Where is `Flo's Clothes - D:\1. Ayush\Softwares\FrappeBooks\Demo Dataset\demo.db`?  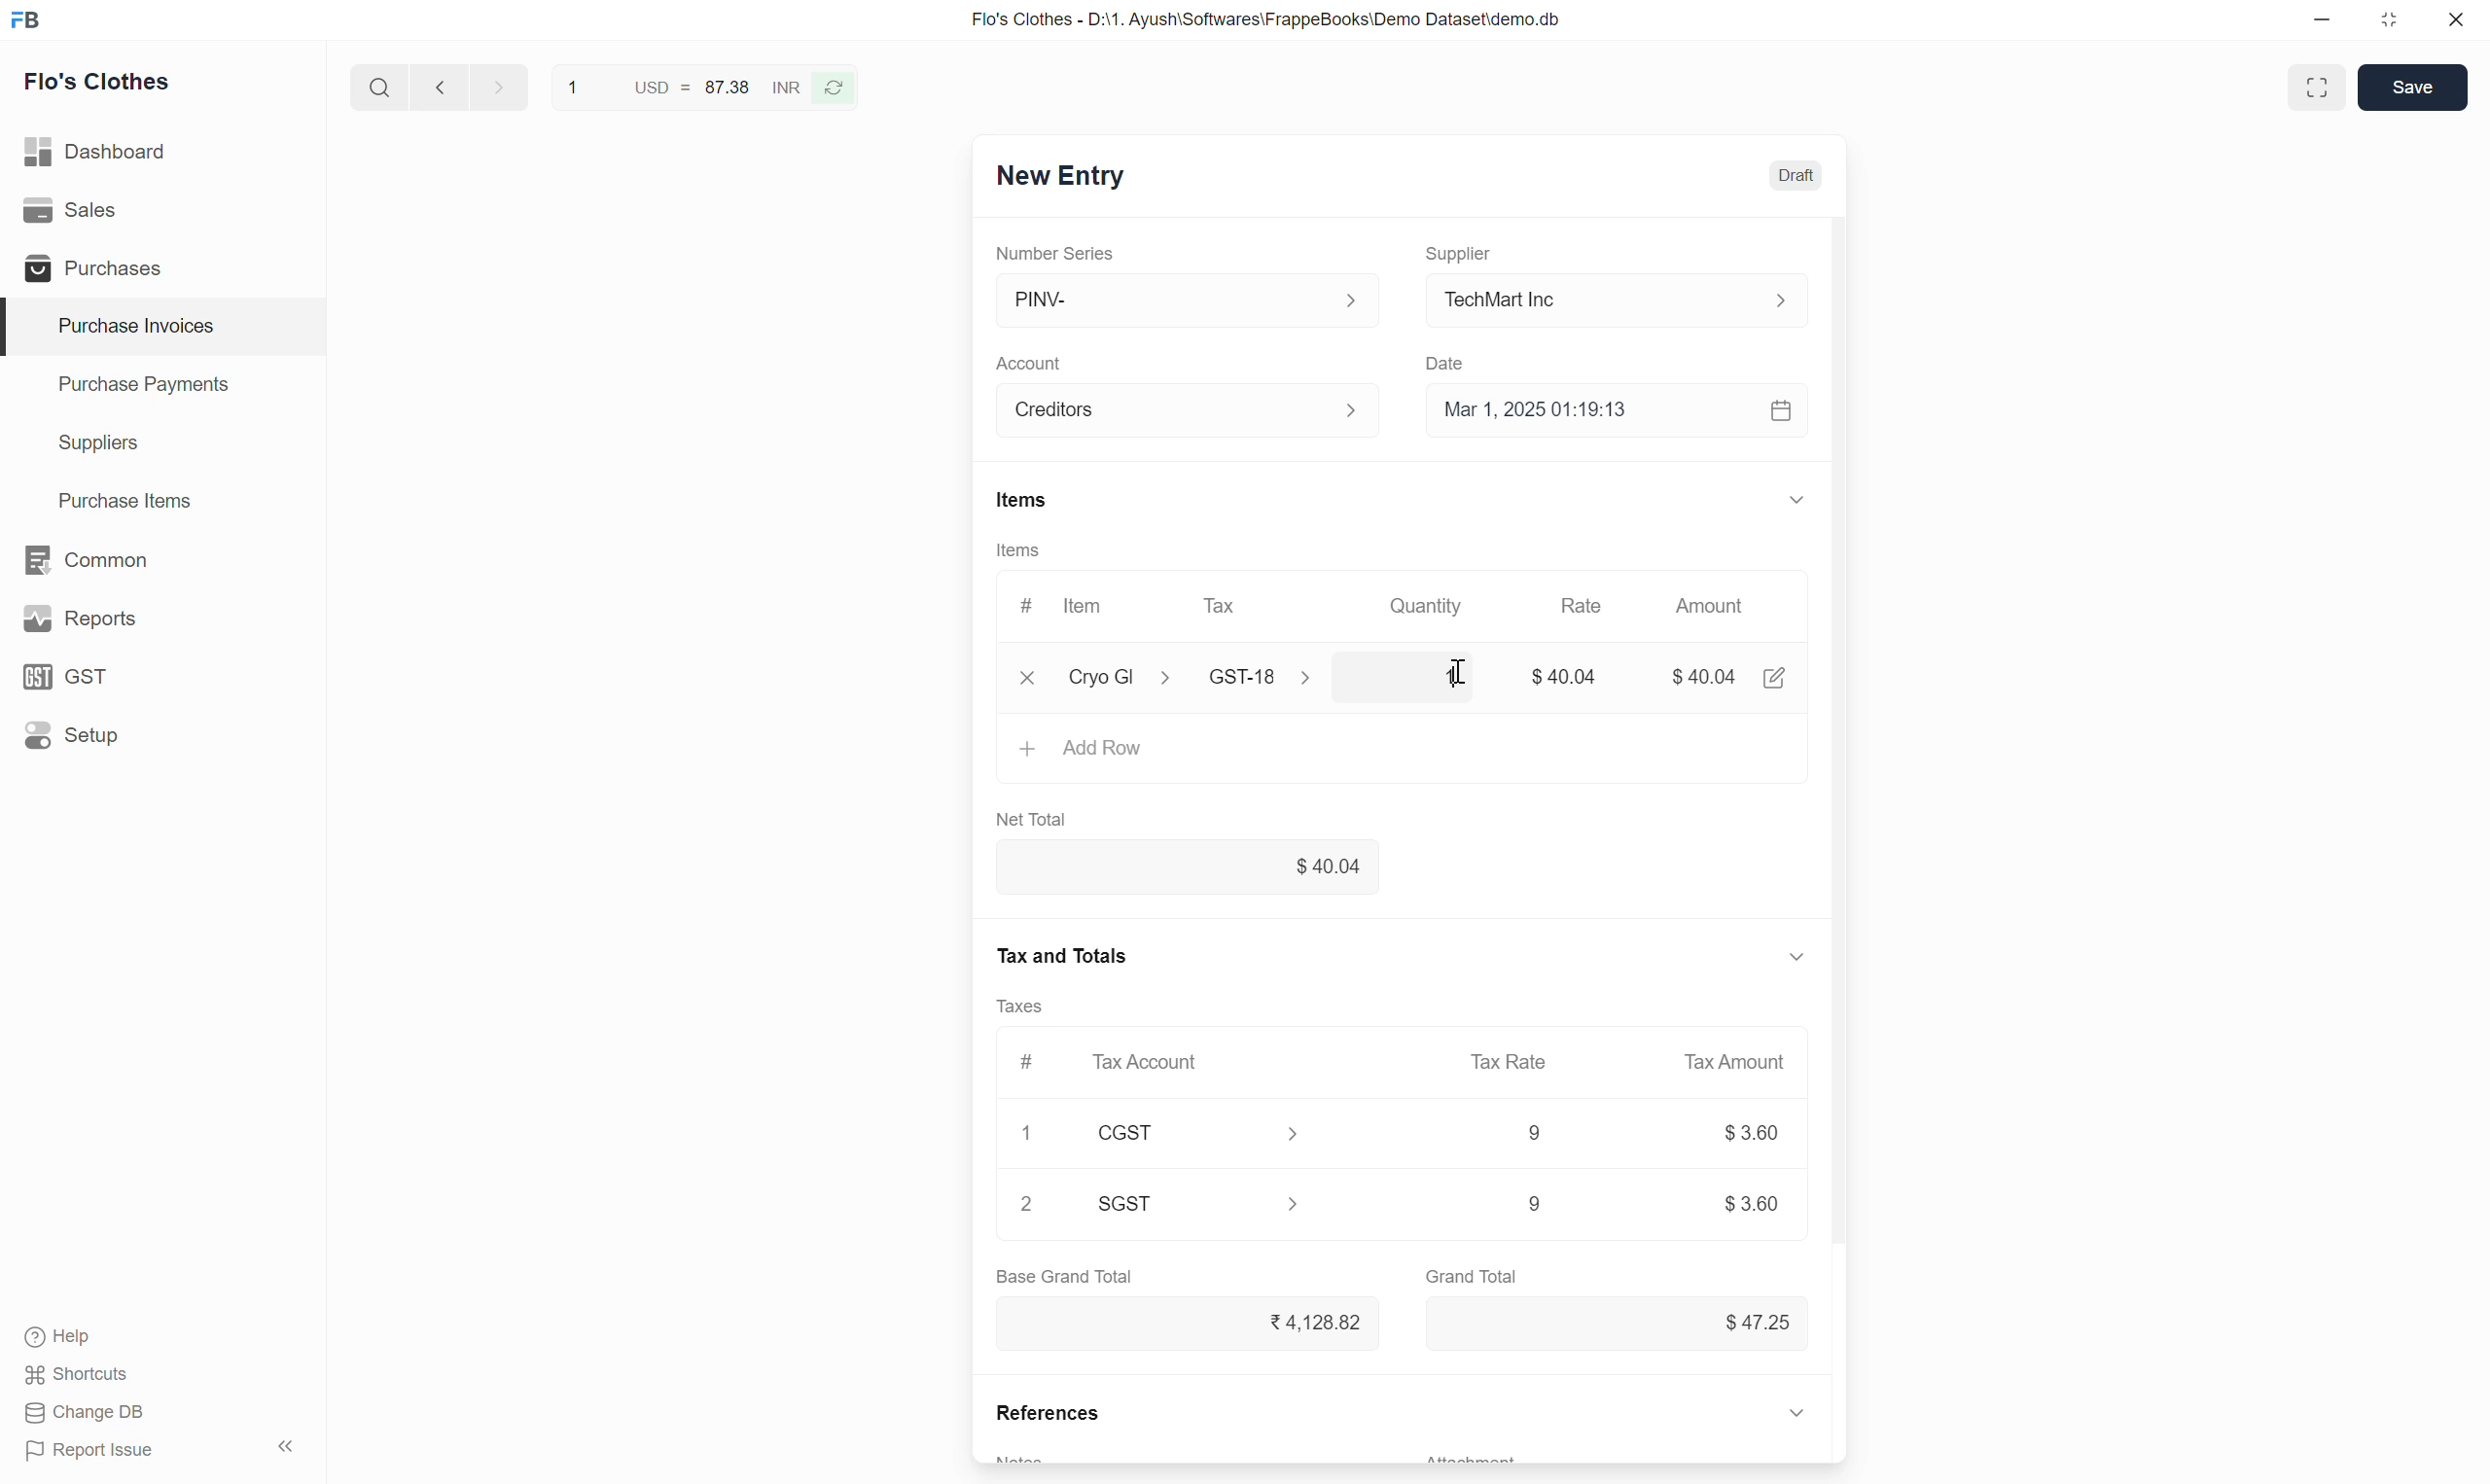
Flo's Clothes - D:\1. Ayush\Softwares\FrappeBooks\Demo Dataset\demo.db is located at coordinates (1264, 20).